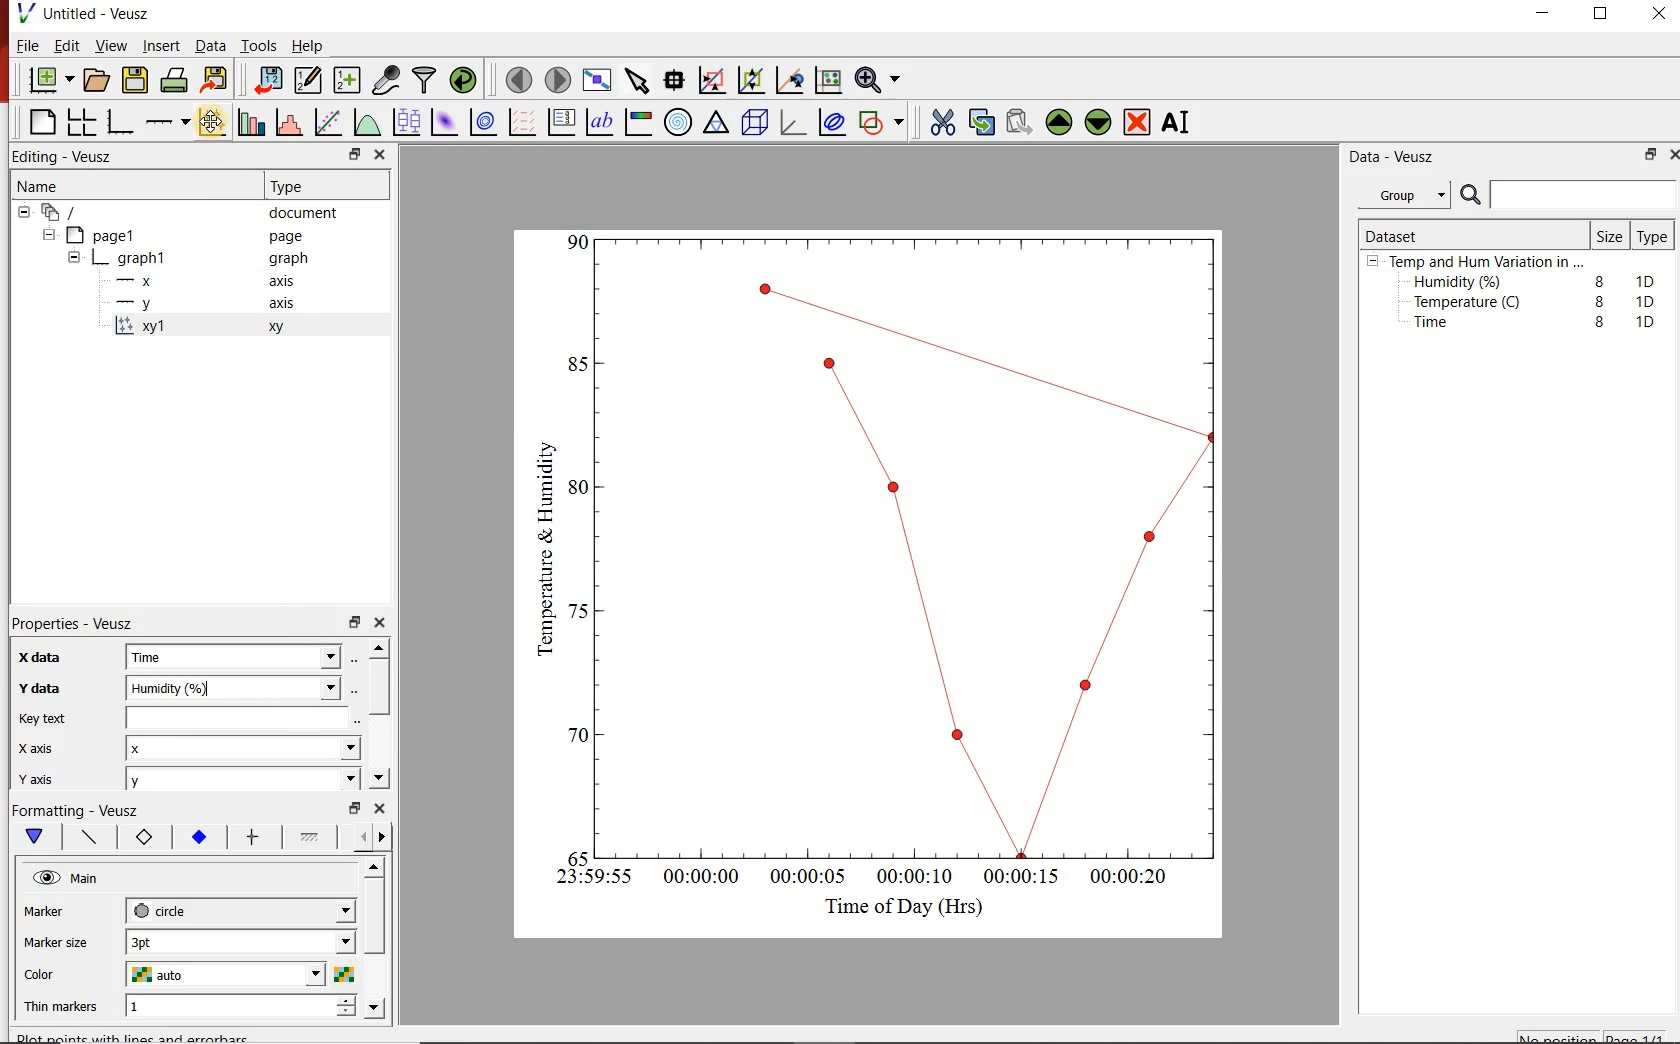 The image size is (1680, 1044). Describe the element at coordinates (1408, 191) in the screenshot. I see `Group.` at that location.